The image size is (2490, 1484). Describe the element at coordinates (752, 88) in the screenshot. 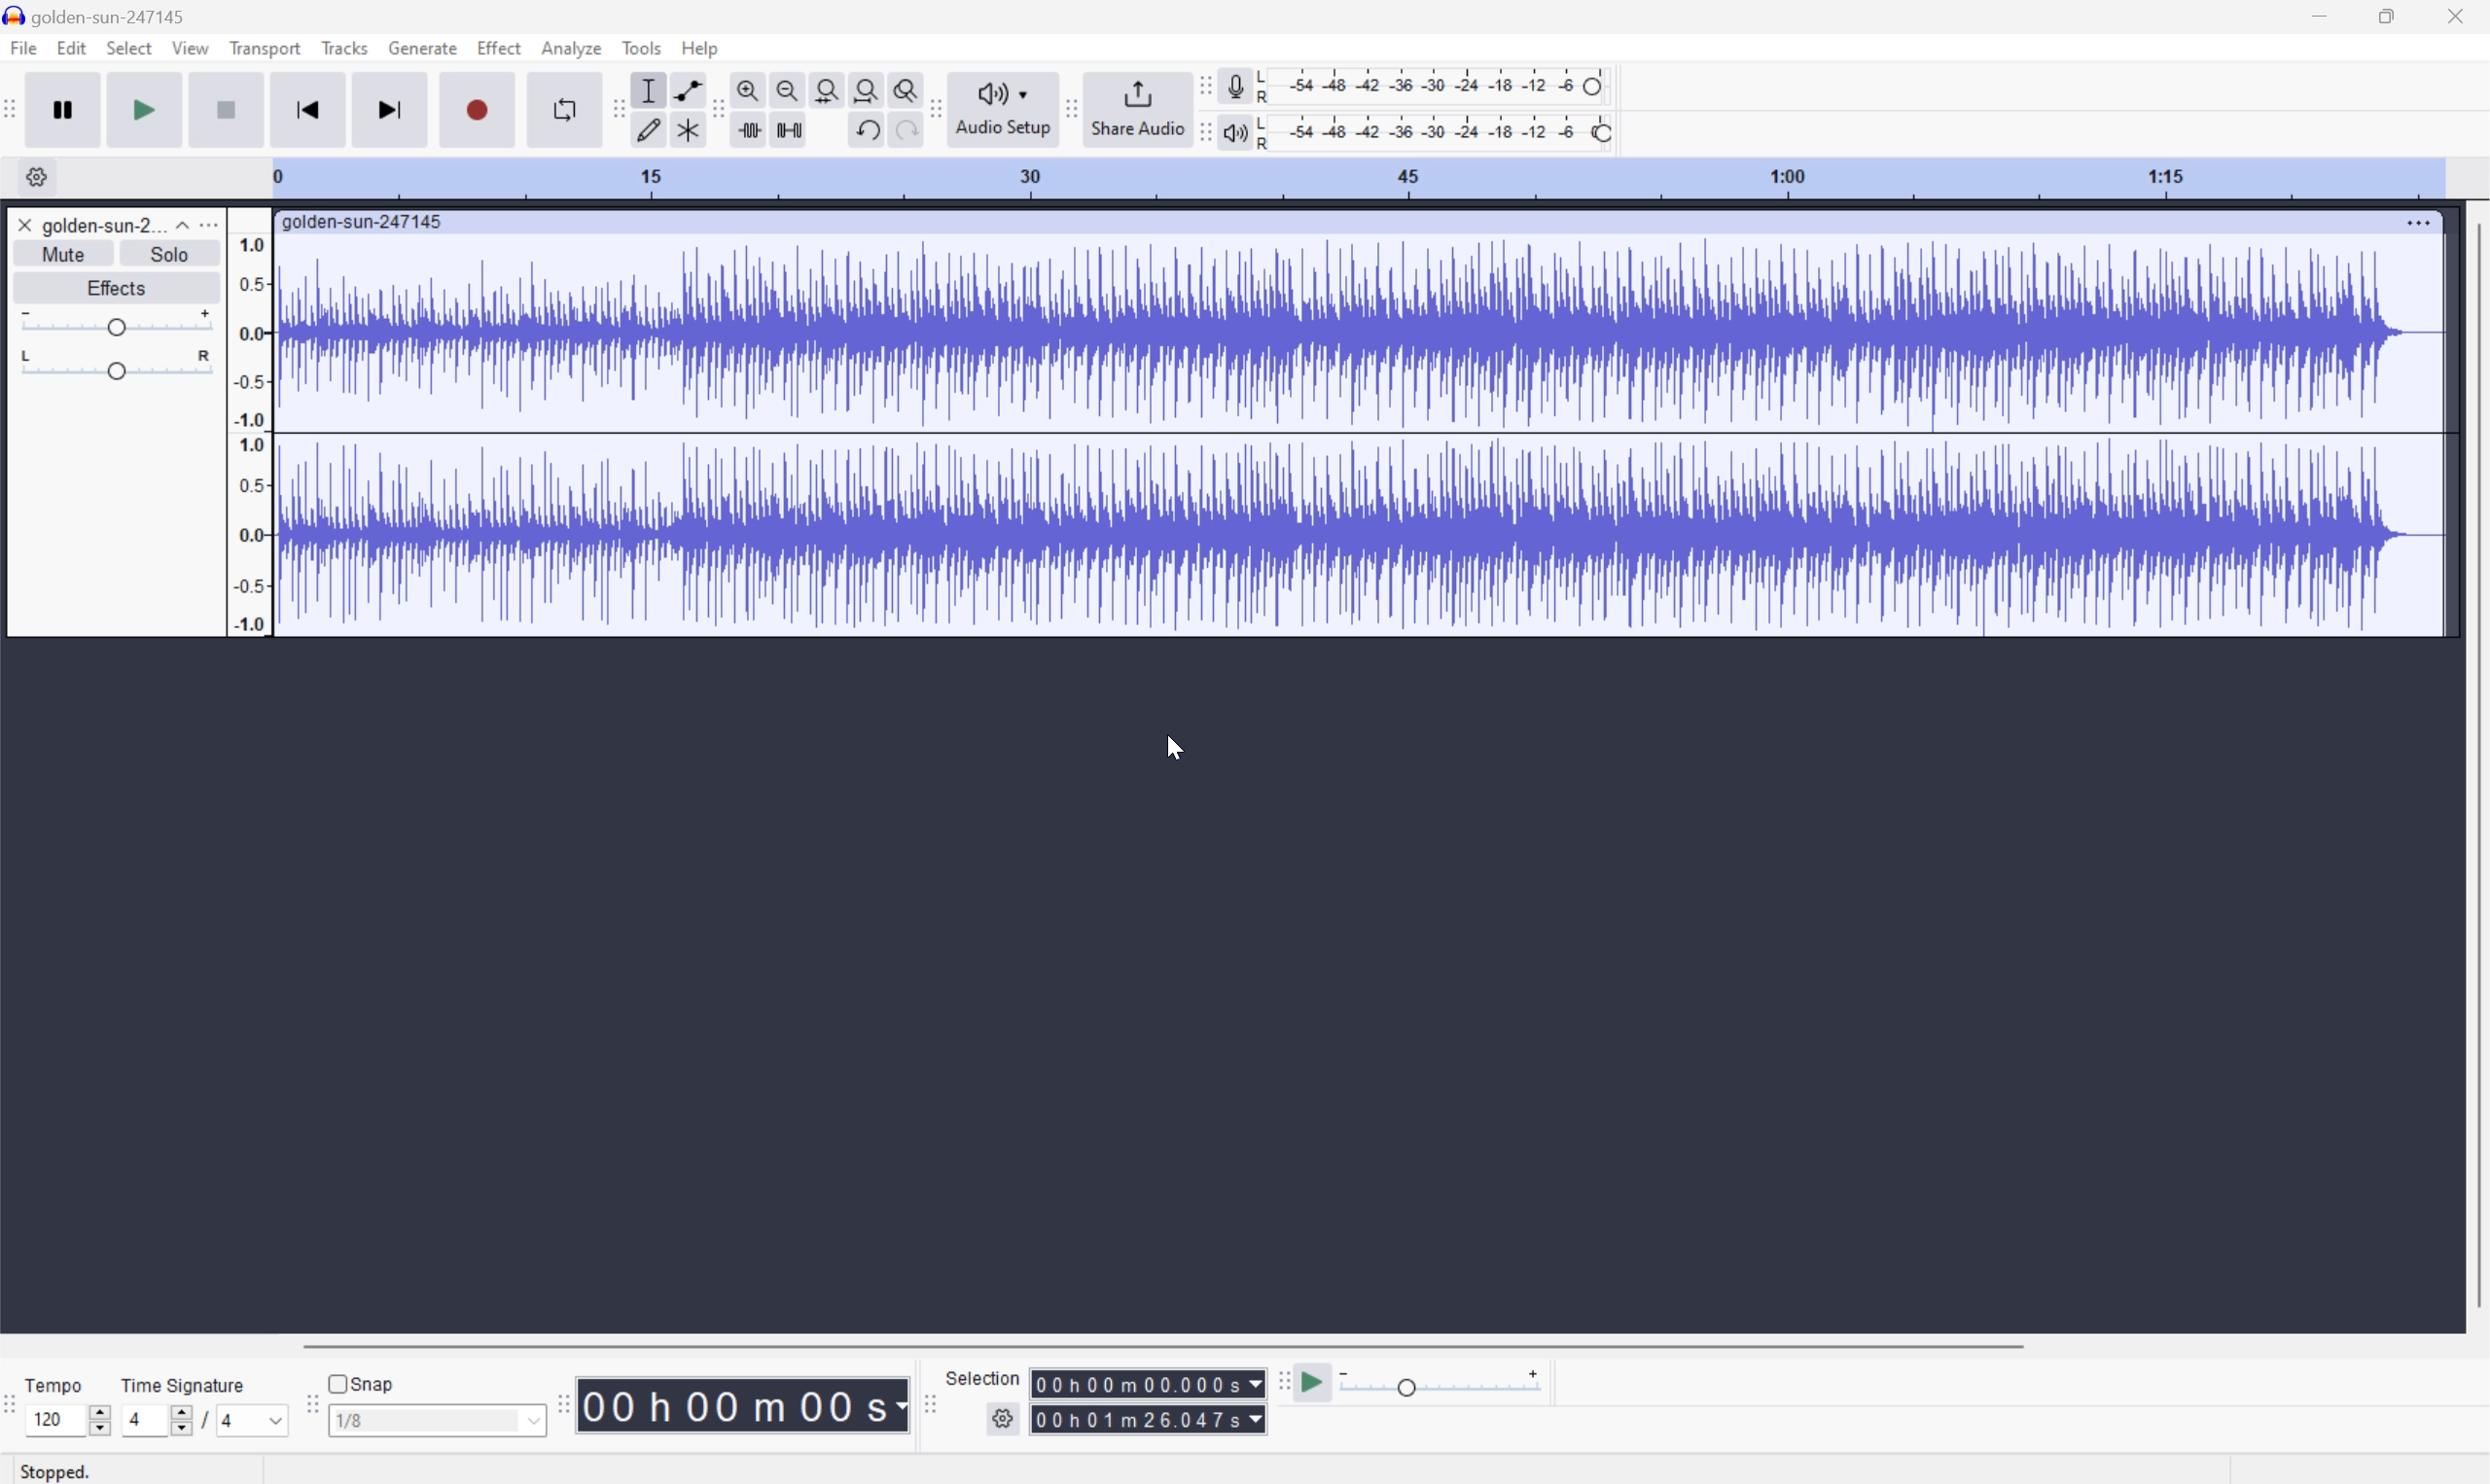

I see `Zoom in` at that location.